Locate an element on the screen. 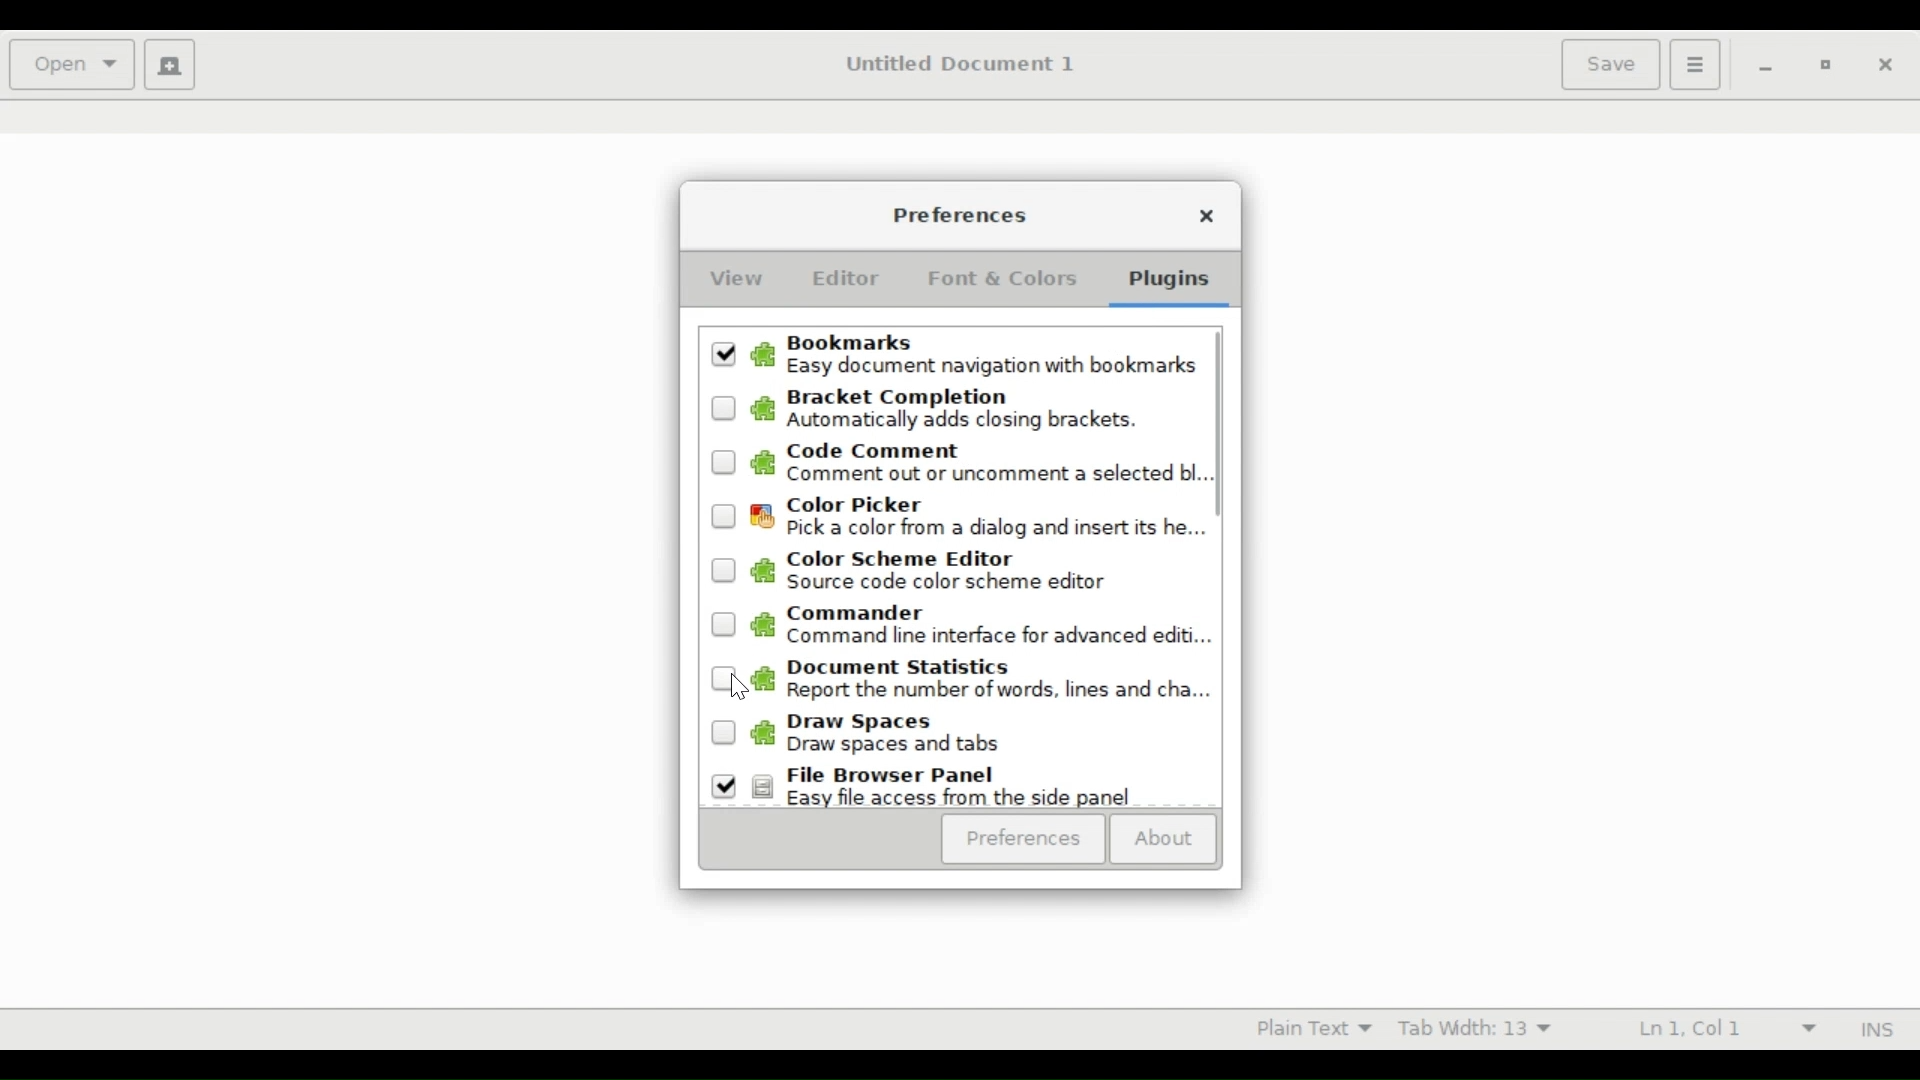  close is located at coordinates (1885, 65).